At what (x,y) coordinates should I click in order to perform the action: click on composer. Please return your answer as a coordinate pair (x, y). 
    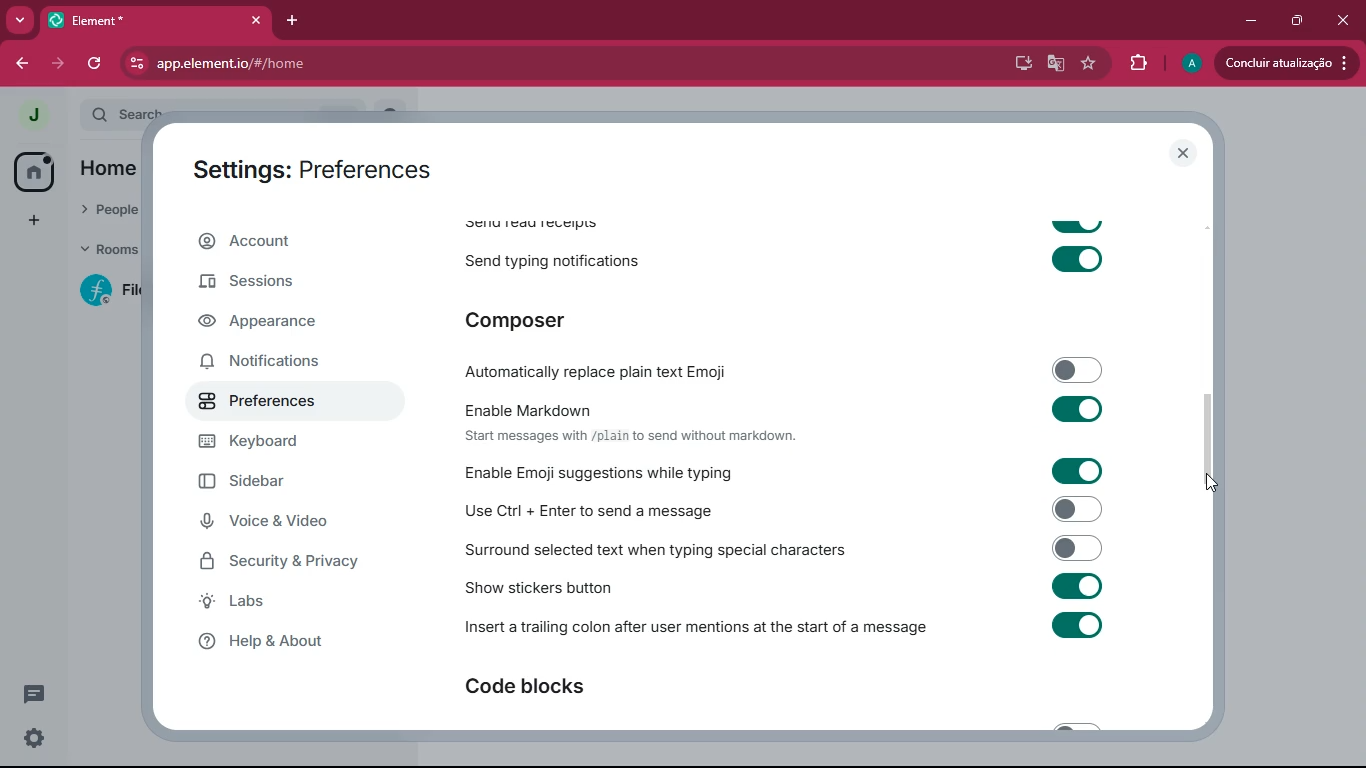
    Looking at the image, I should click on (563, 319).